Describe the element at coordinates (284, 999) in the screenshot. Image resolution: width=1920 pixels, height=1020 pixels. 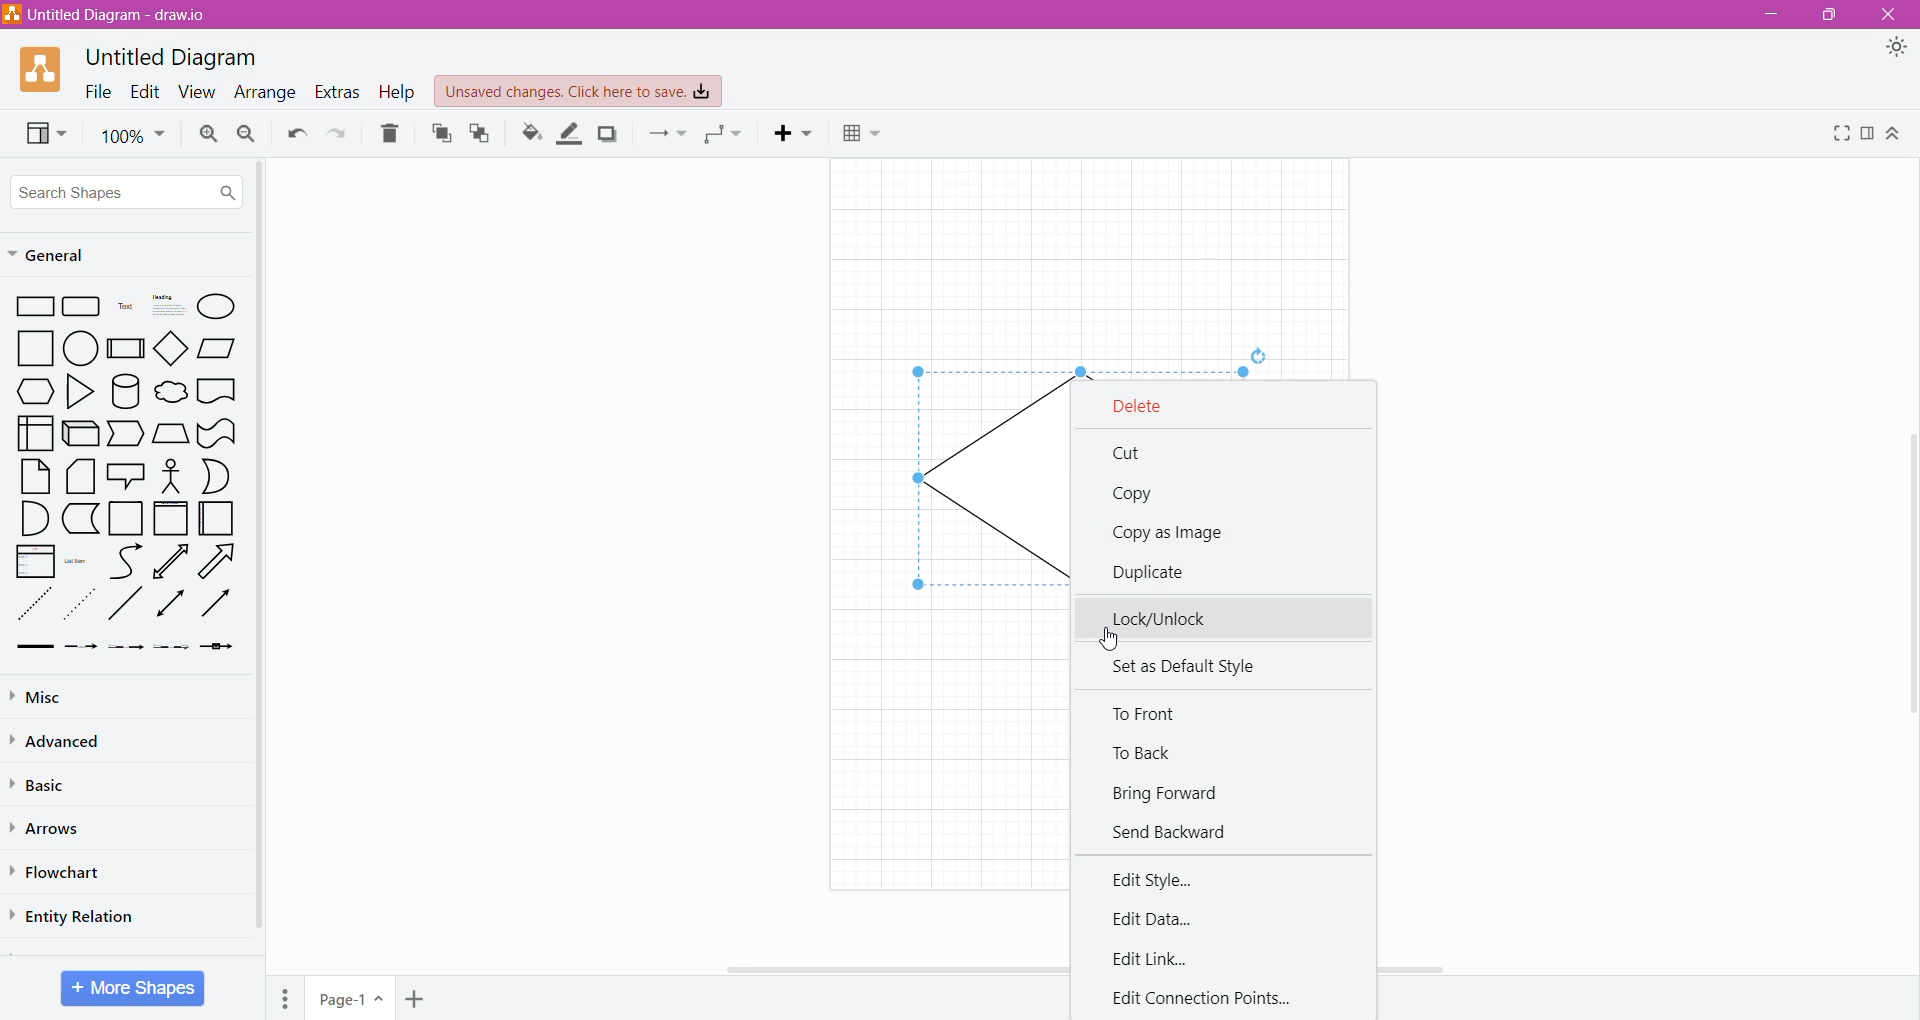
I see `Pages` at that location.